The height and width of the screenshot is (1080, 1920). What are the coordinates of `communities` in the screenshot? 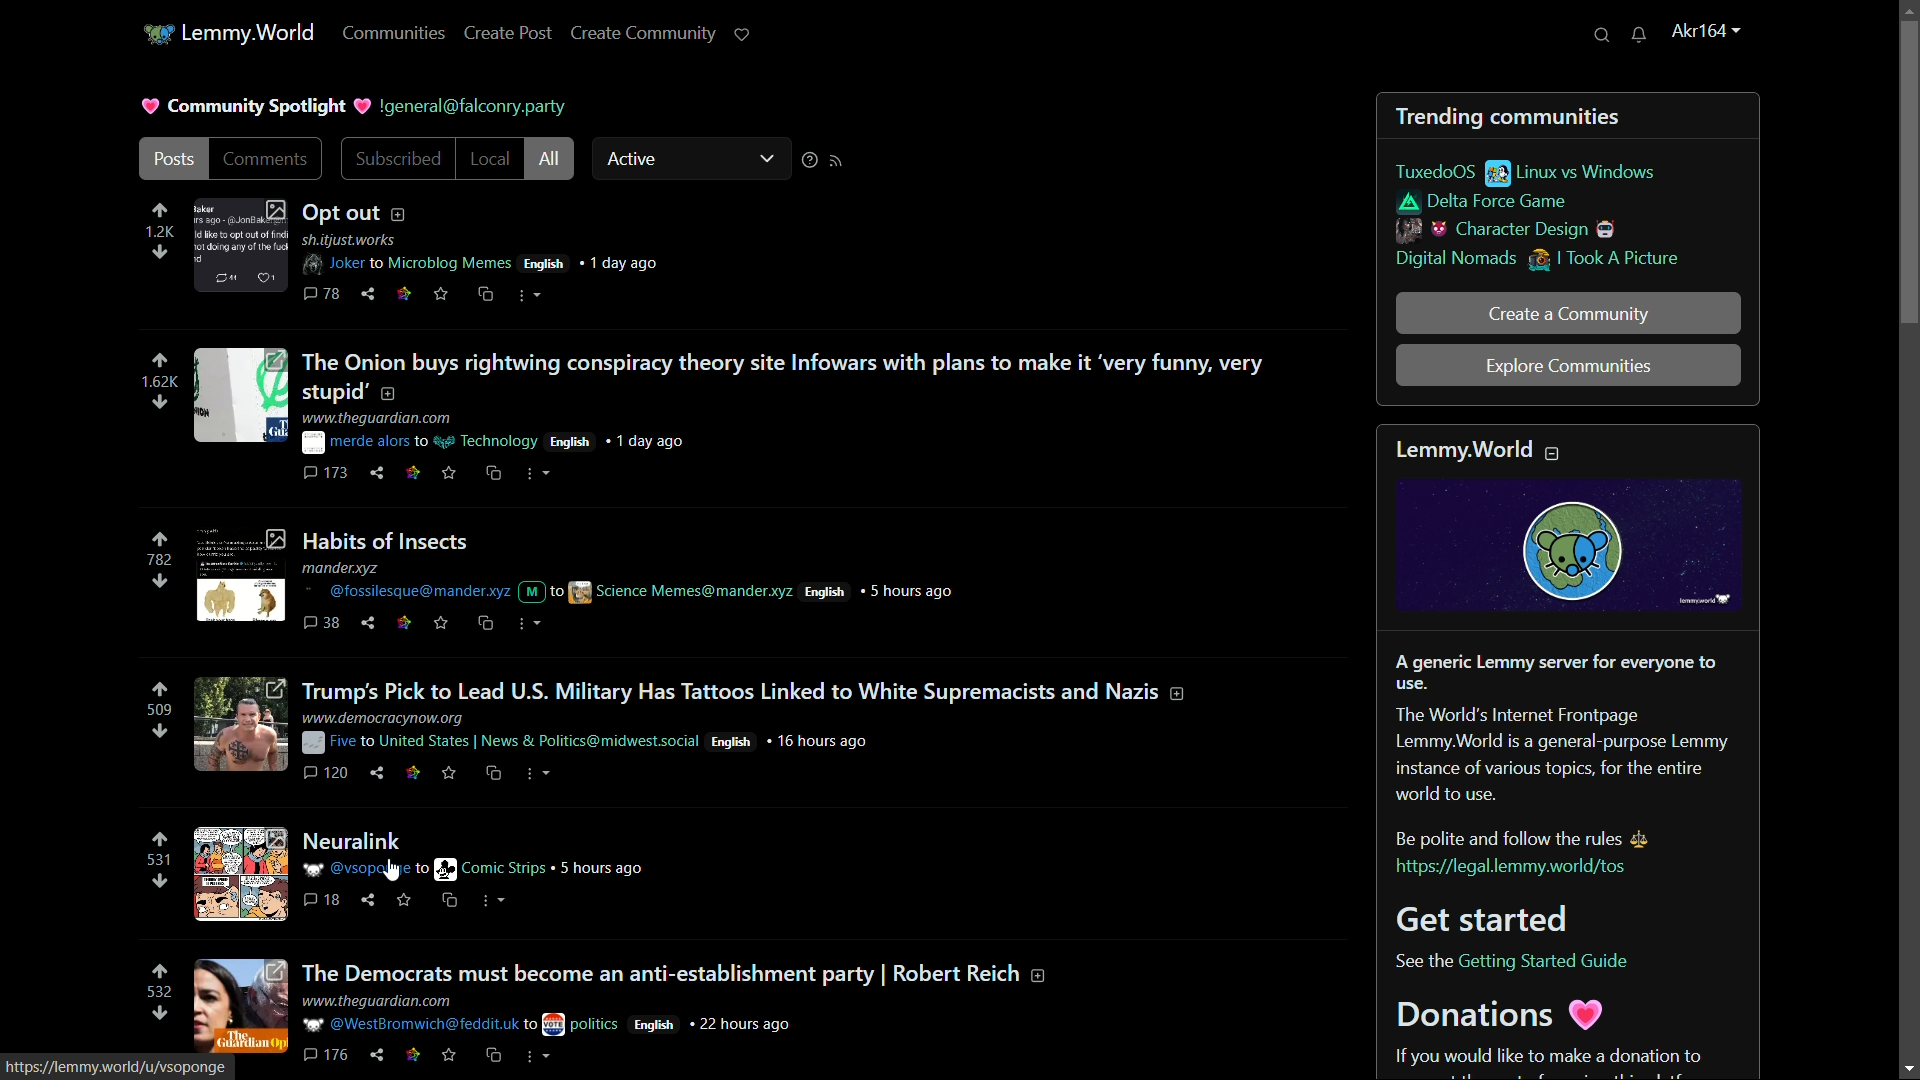 It's located at (394, 35).